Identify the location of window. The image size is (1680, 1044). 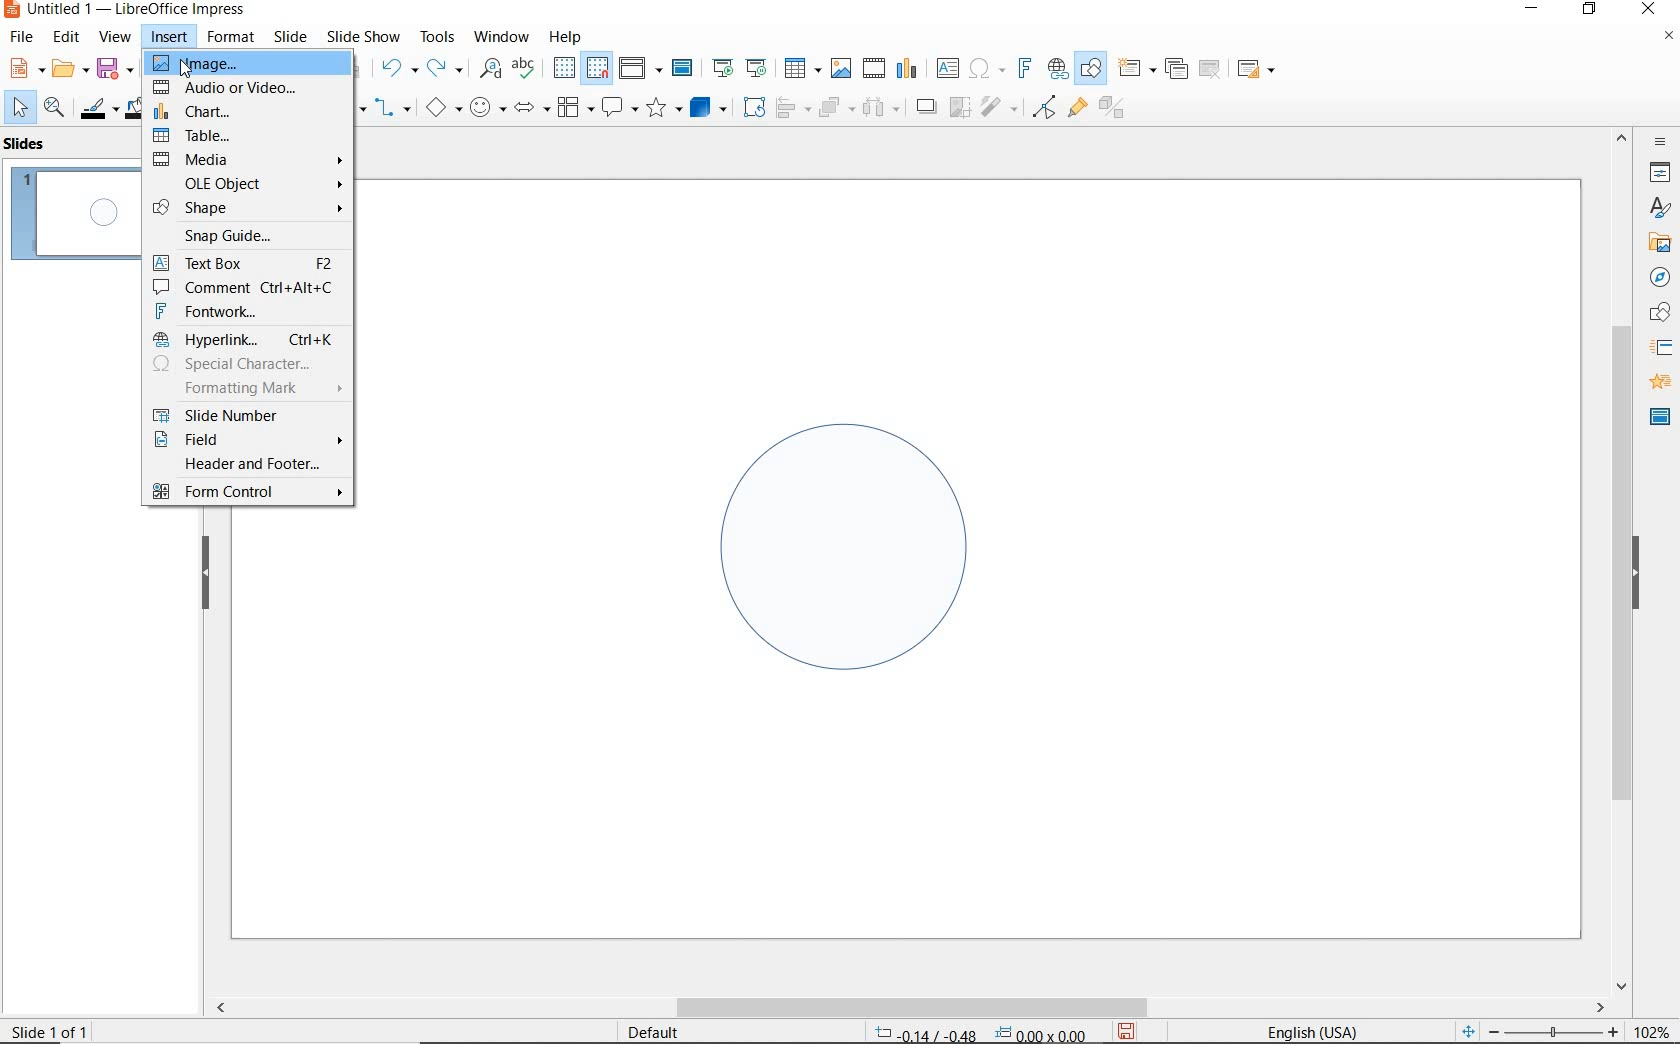
(501, 35).